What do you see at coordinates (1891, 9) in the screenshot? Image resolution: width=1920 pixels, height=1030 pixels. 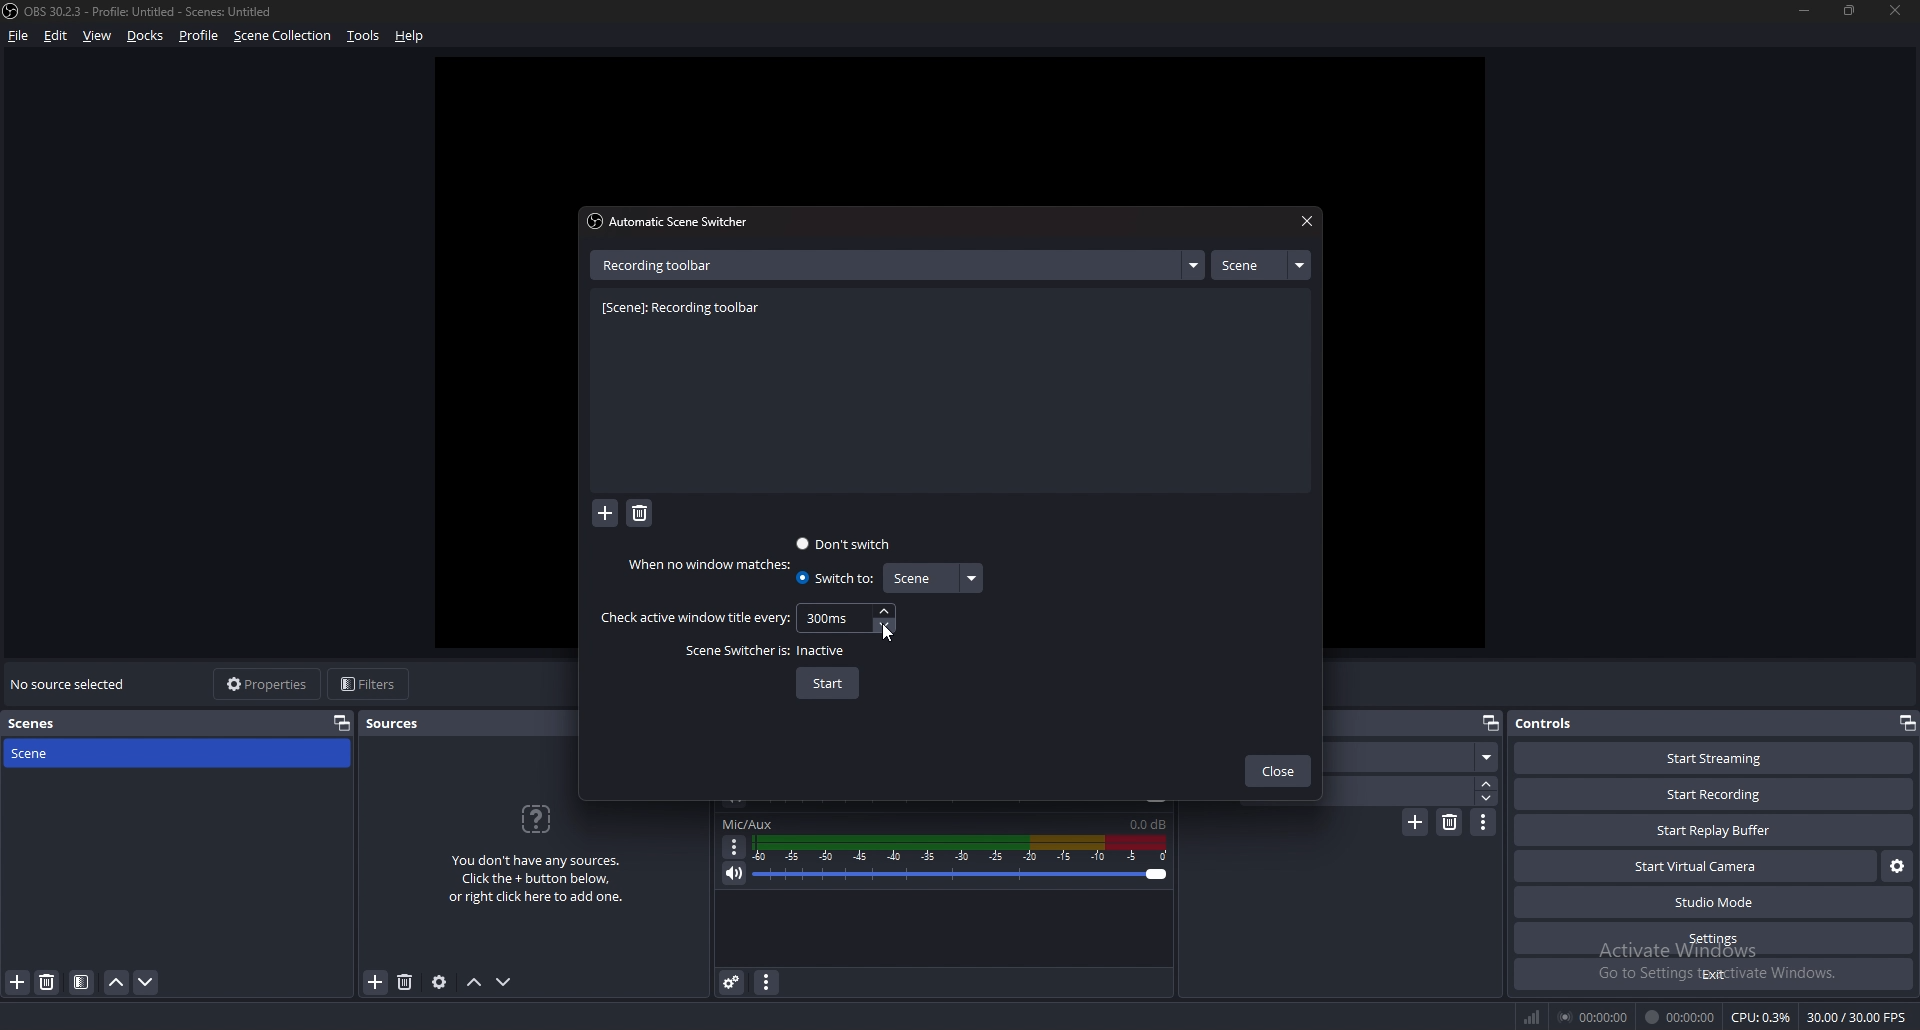 I see `close` at bounding box center [1891, 9].